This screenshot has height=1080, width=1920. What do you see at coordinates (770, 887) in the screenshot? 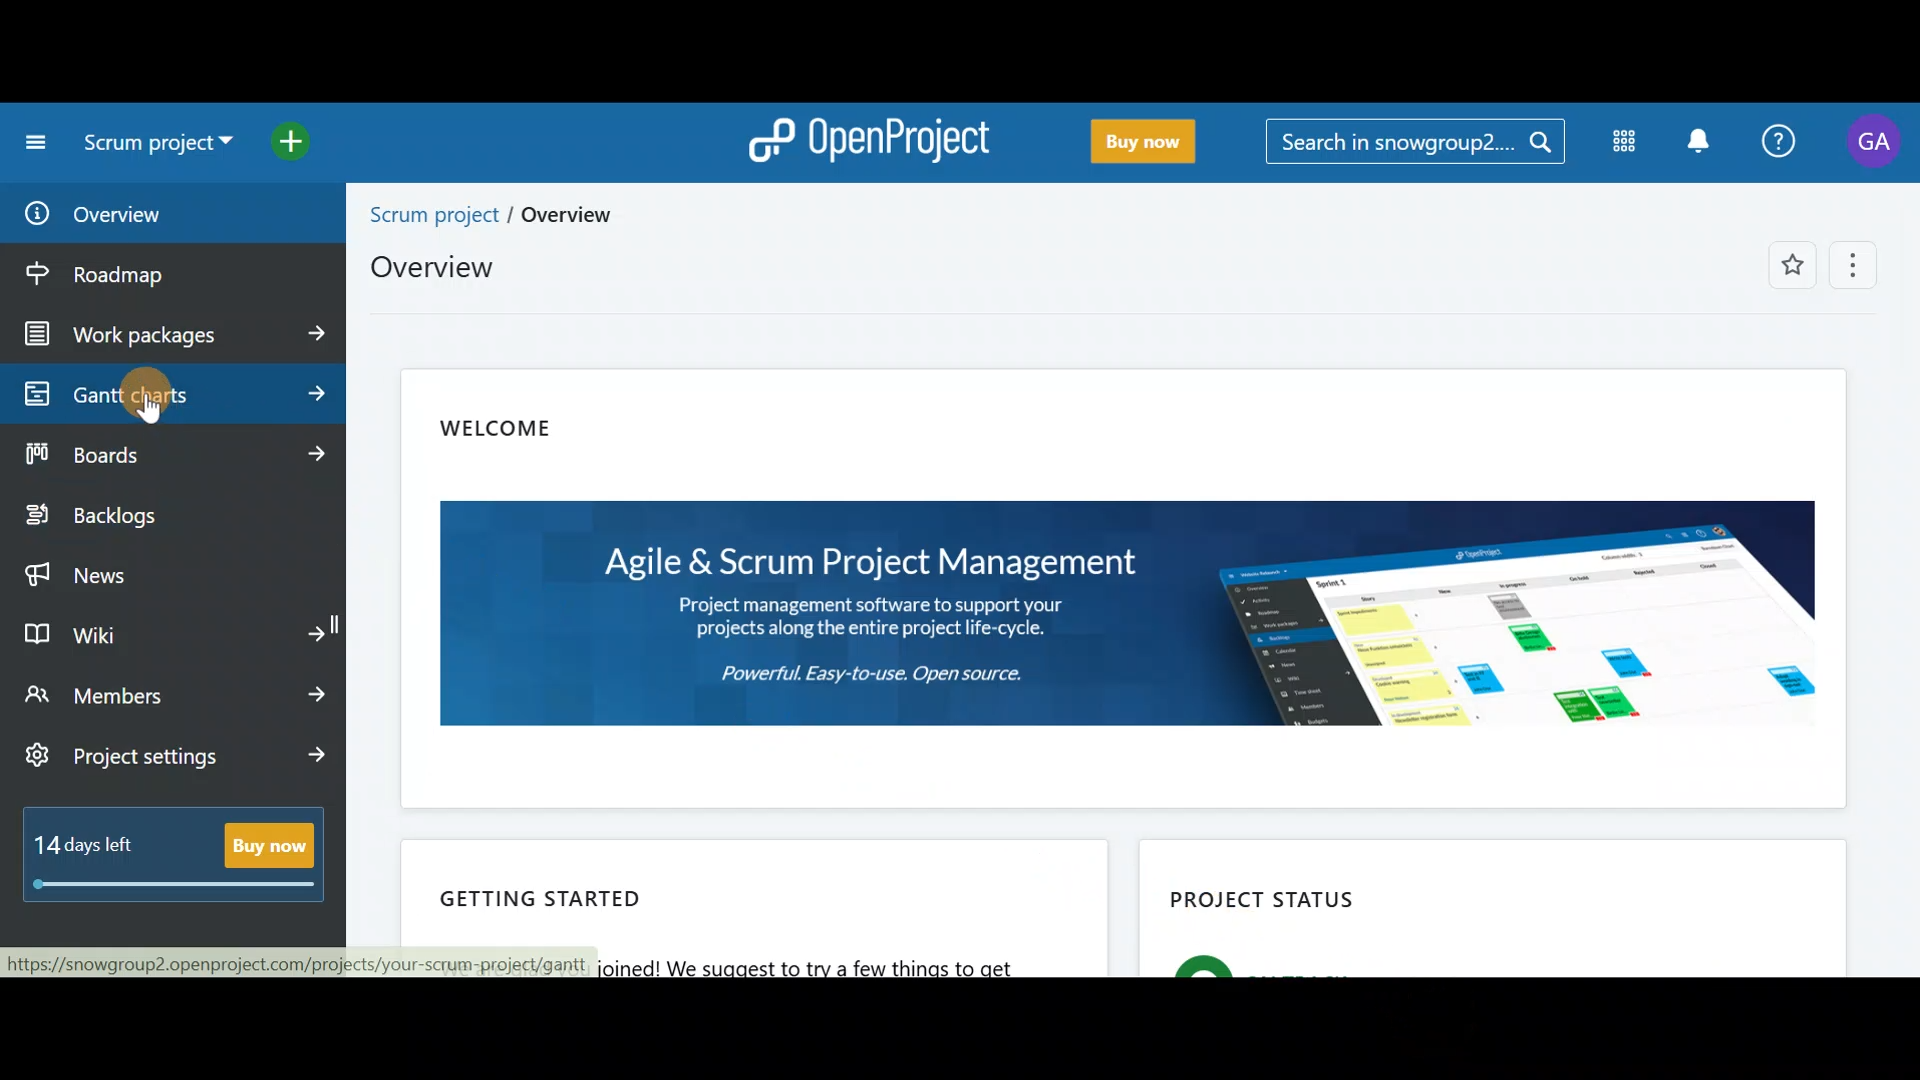
I see `Getting started` at bounding box center [770, 887].